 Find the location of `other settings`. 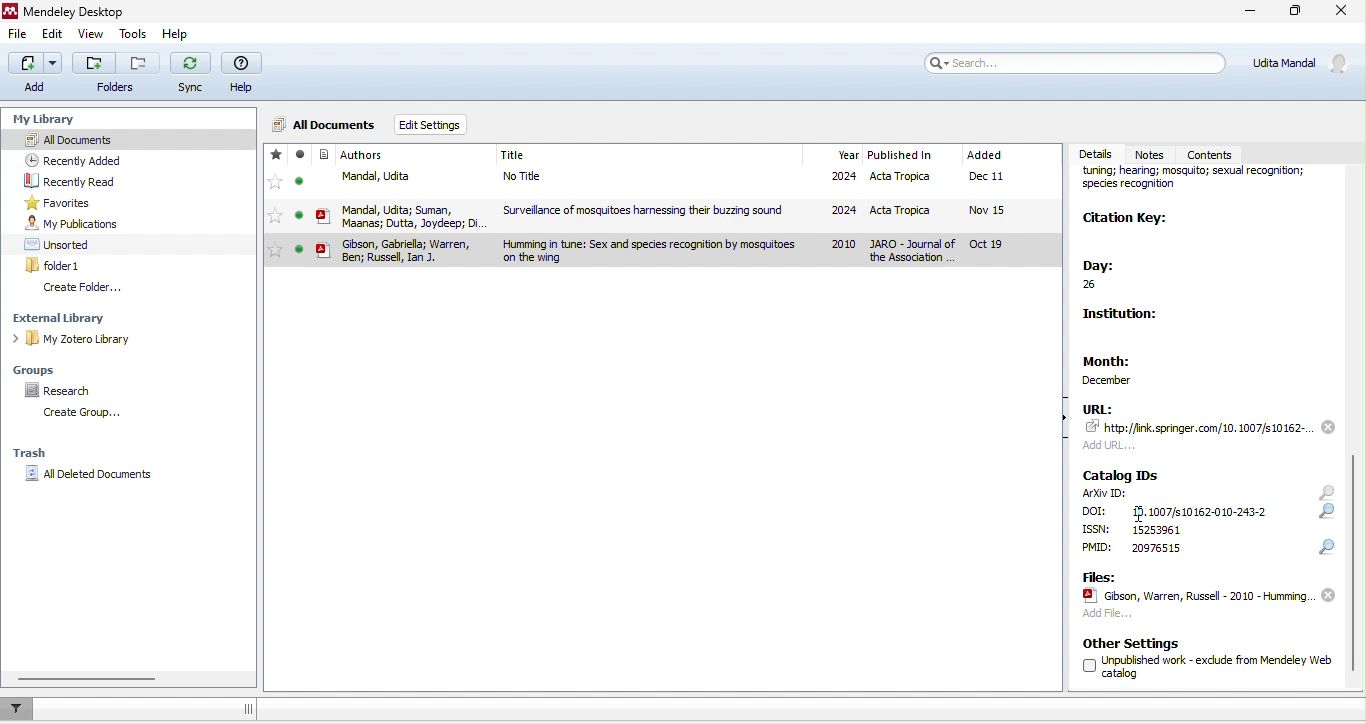

other settings is located at coordinates (1133, 643).